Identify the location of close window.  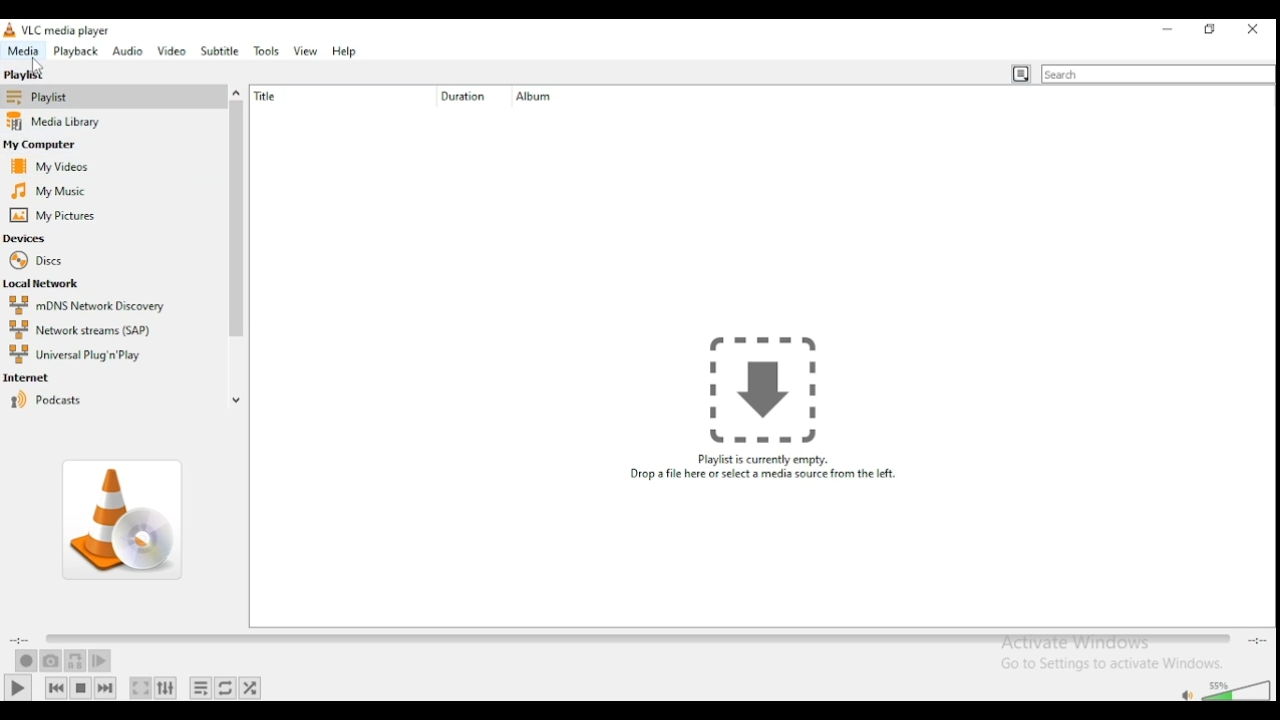
(1253, 30).